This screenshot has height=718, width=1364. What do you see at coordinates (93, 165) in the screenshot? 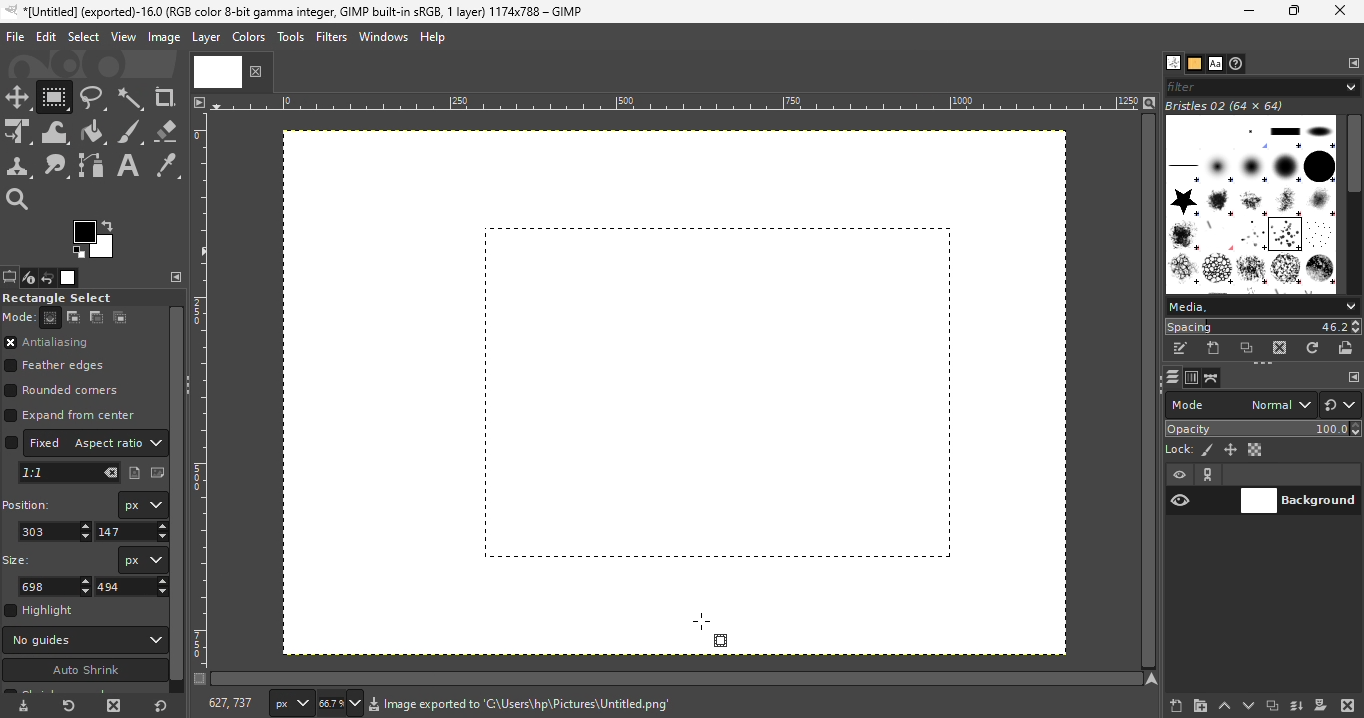
I see `Paths tool` at bounding box center [93, 165].